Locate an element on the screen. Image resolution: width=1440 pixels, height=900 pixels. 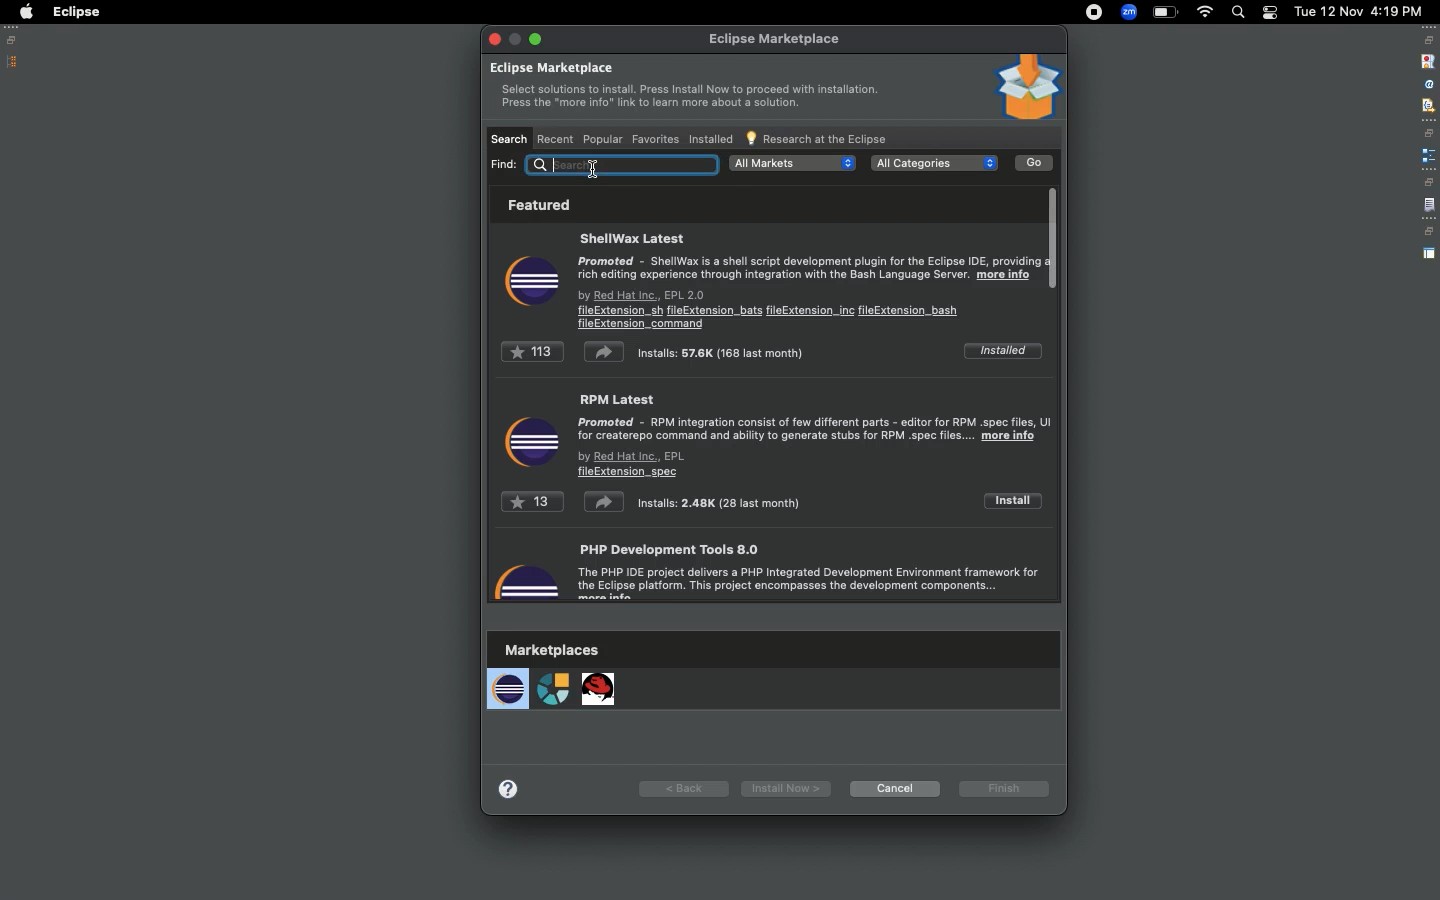
Date/time is located at coordinates (1360, 10).